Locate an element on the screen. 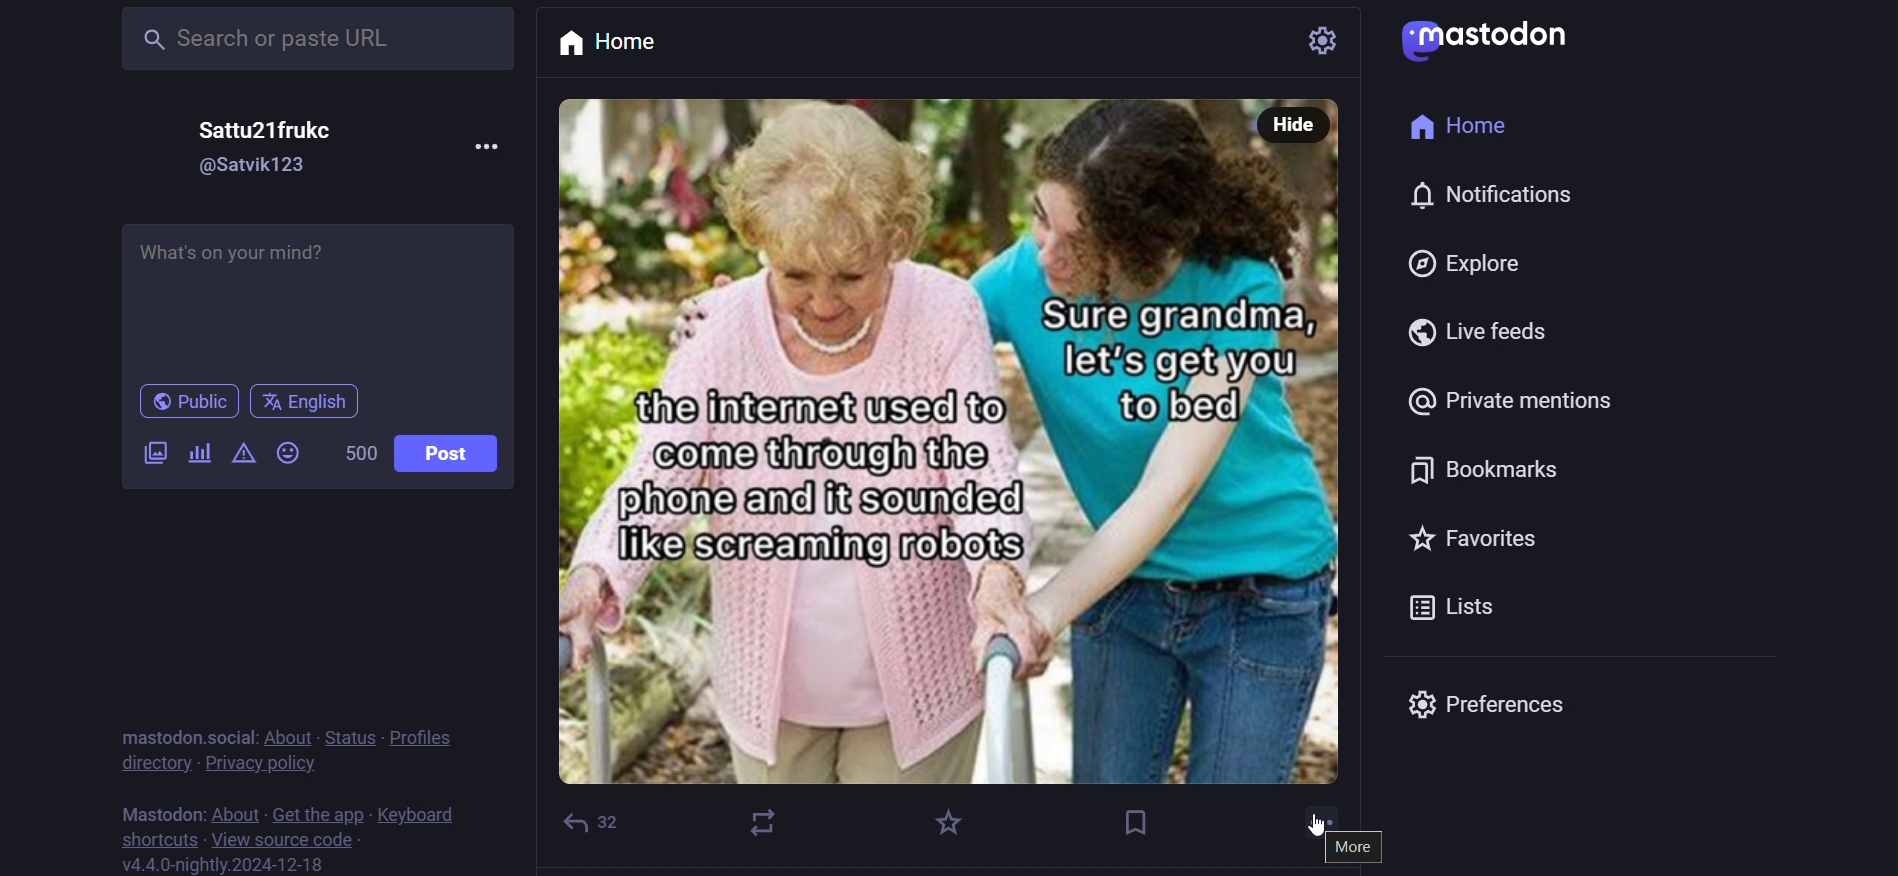  hide is located at coordinates (1291, 125).